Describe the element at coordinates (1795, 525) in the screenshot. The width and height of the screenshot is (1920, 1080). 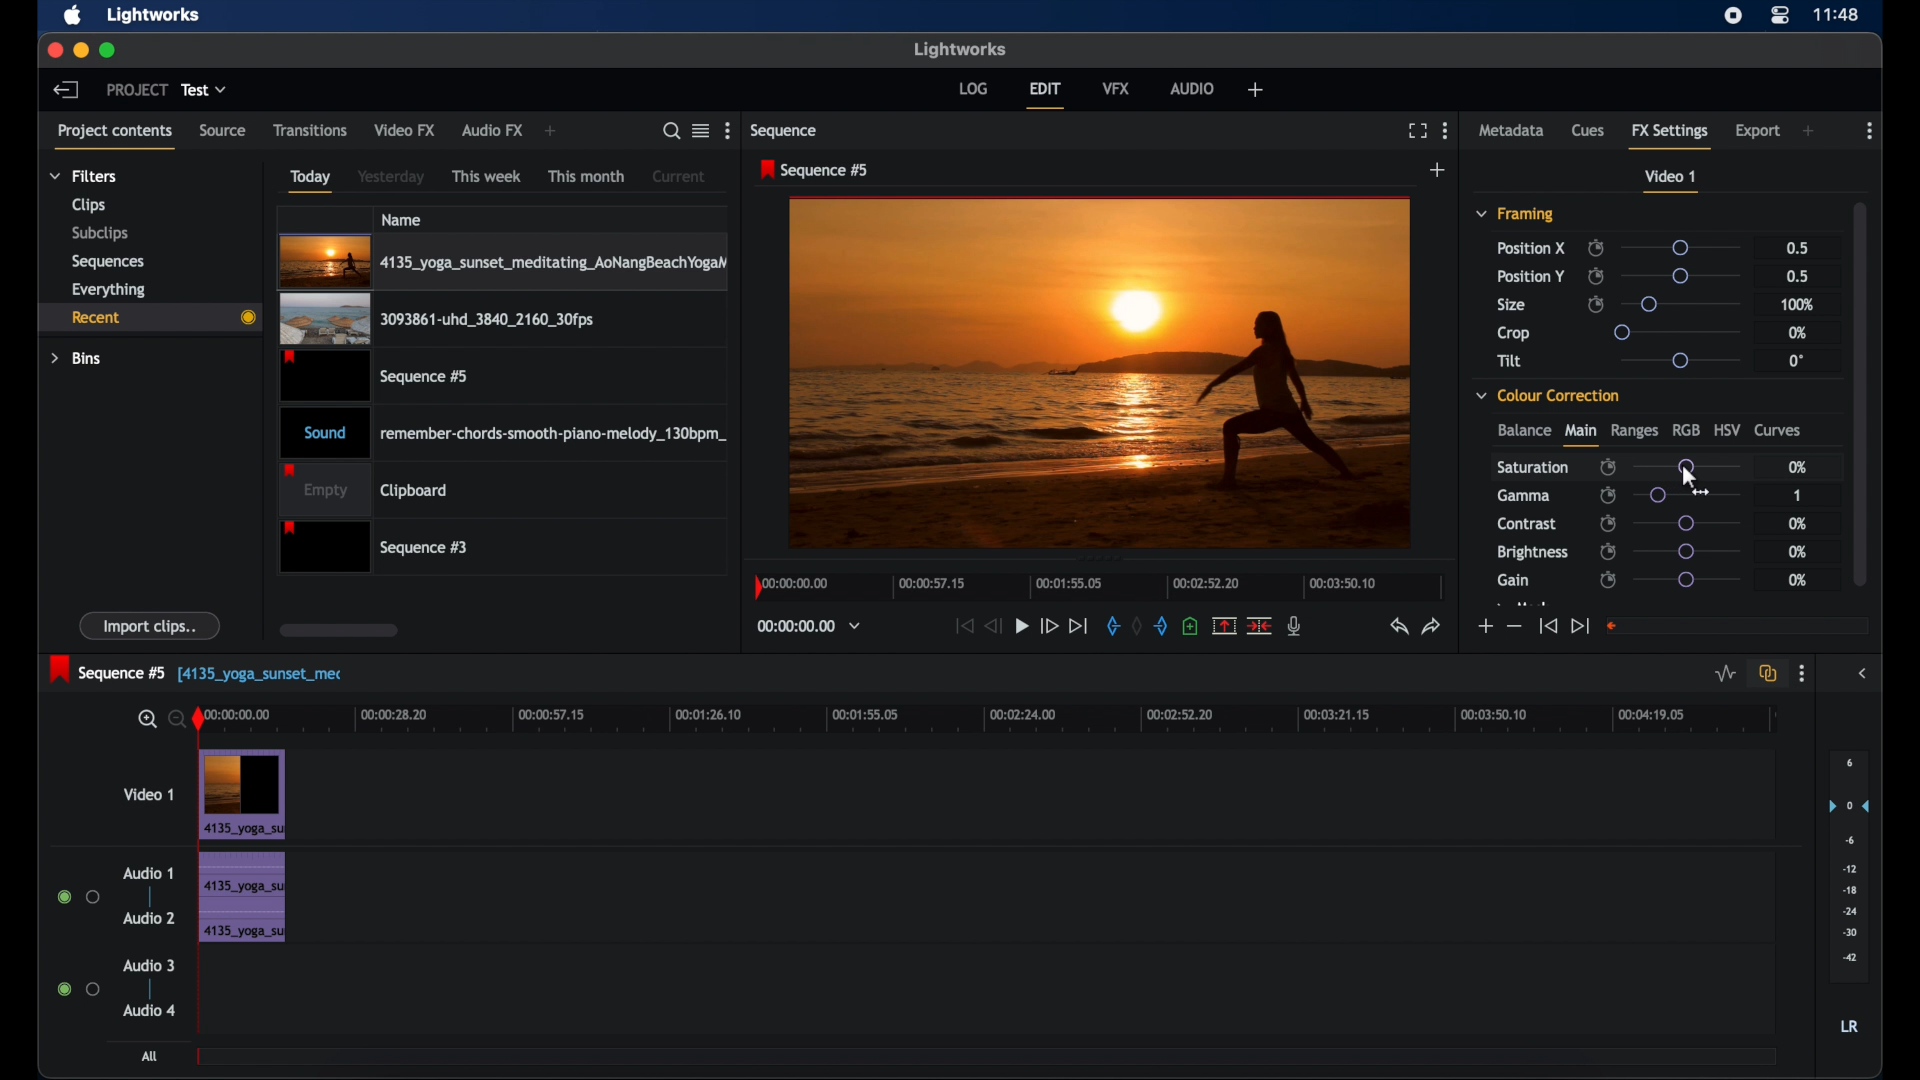
I see `0%` at that location.